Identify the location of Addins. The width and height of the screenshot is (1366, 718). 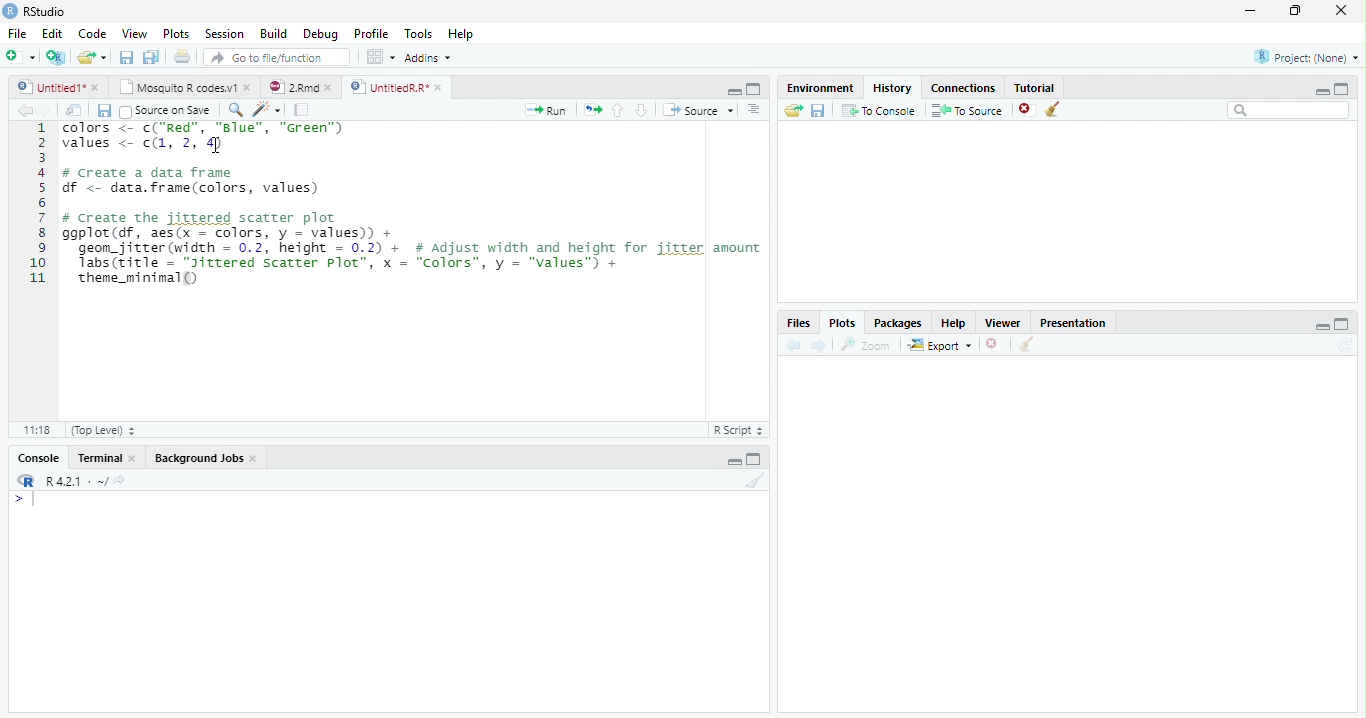
(428, 58).